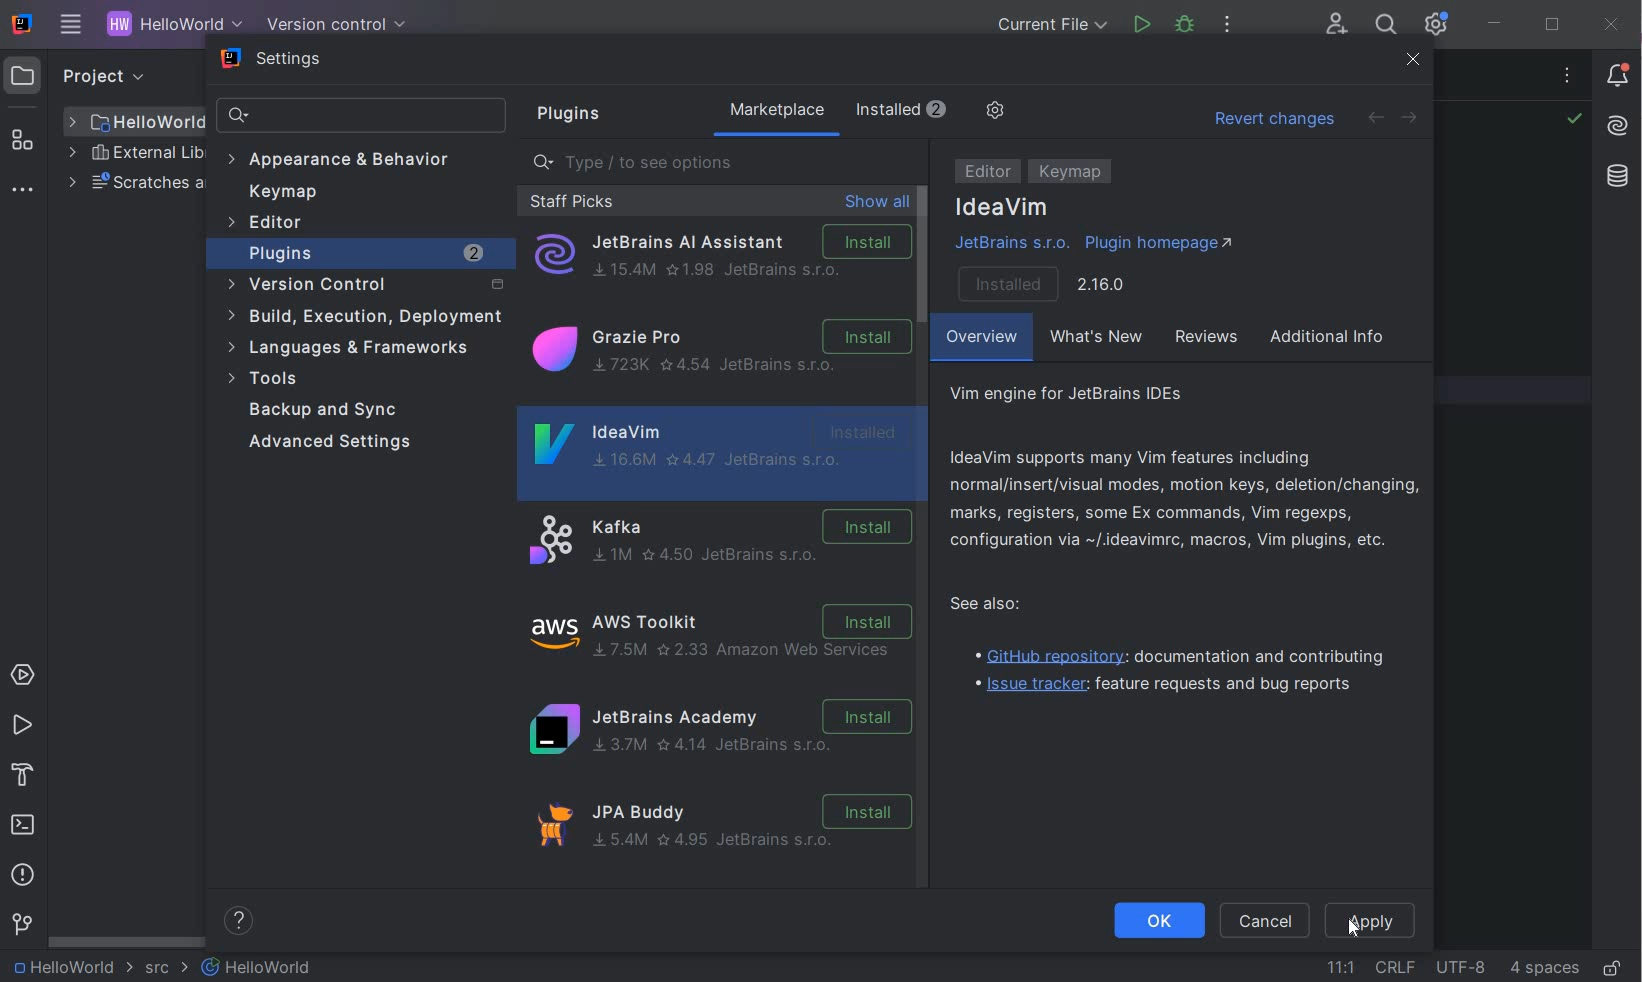 Image resolution: width=1642 pixels, height=982 pixels. Describe the element at coordinates (877, 203) in the screenshot. I see `show all` at that location.